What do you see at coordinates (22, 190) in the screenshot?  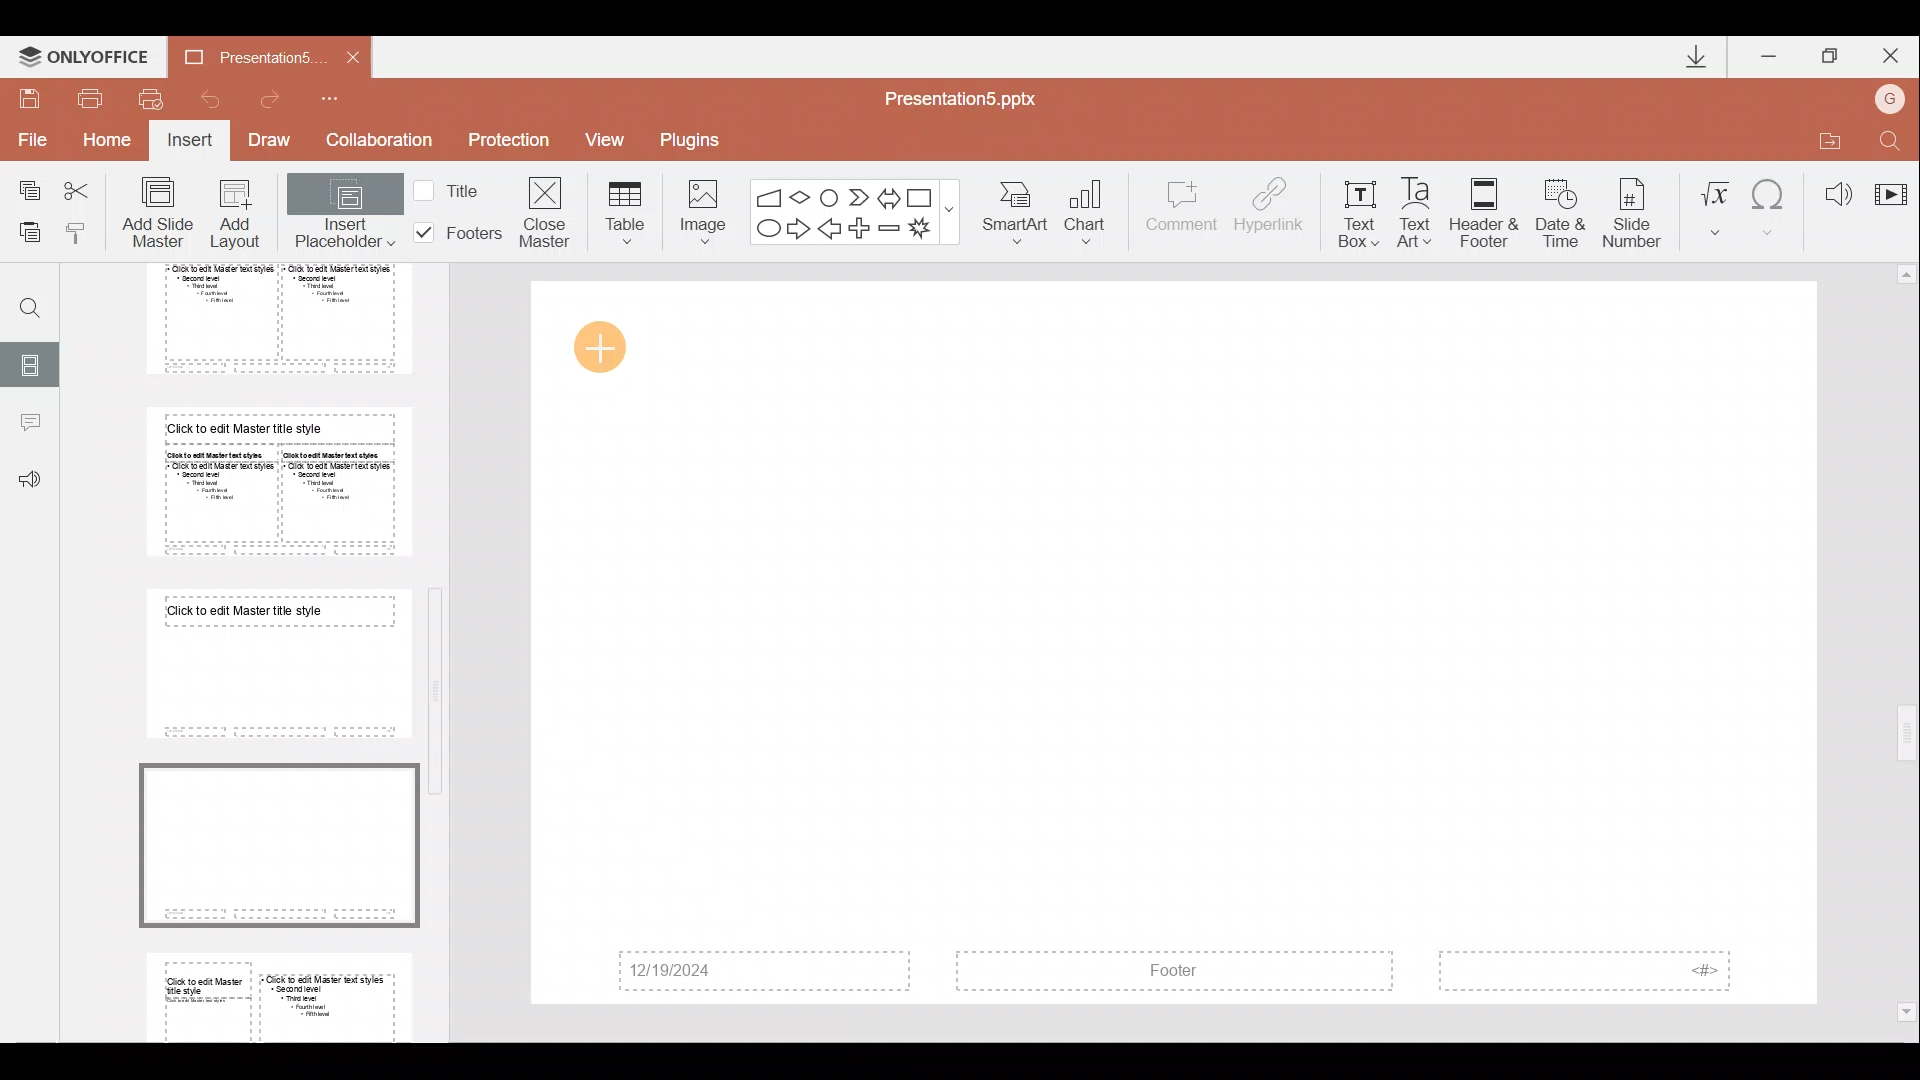 I see `Copy` at bounding box center [22, 190].